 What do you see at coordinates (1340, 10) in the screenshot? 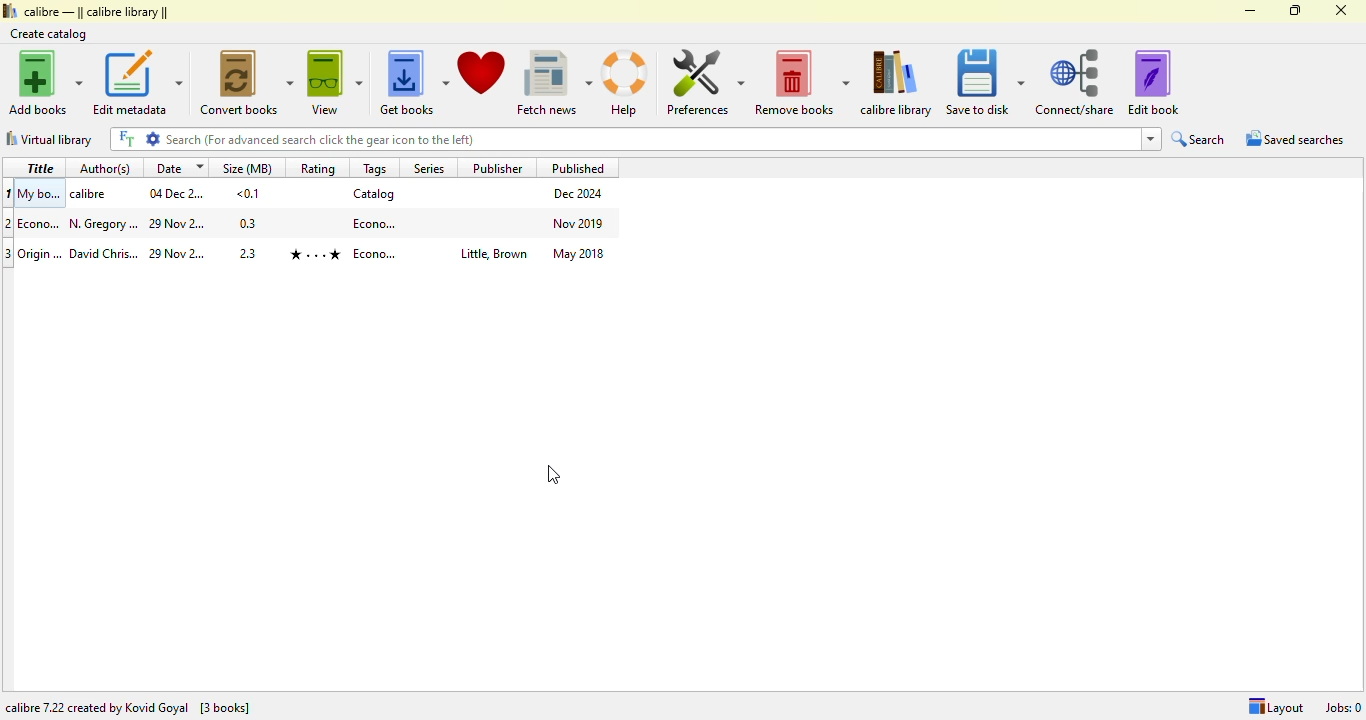
I see `close` at bounding box center [1340, 10].